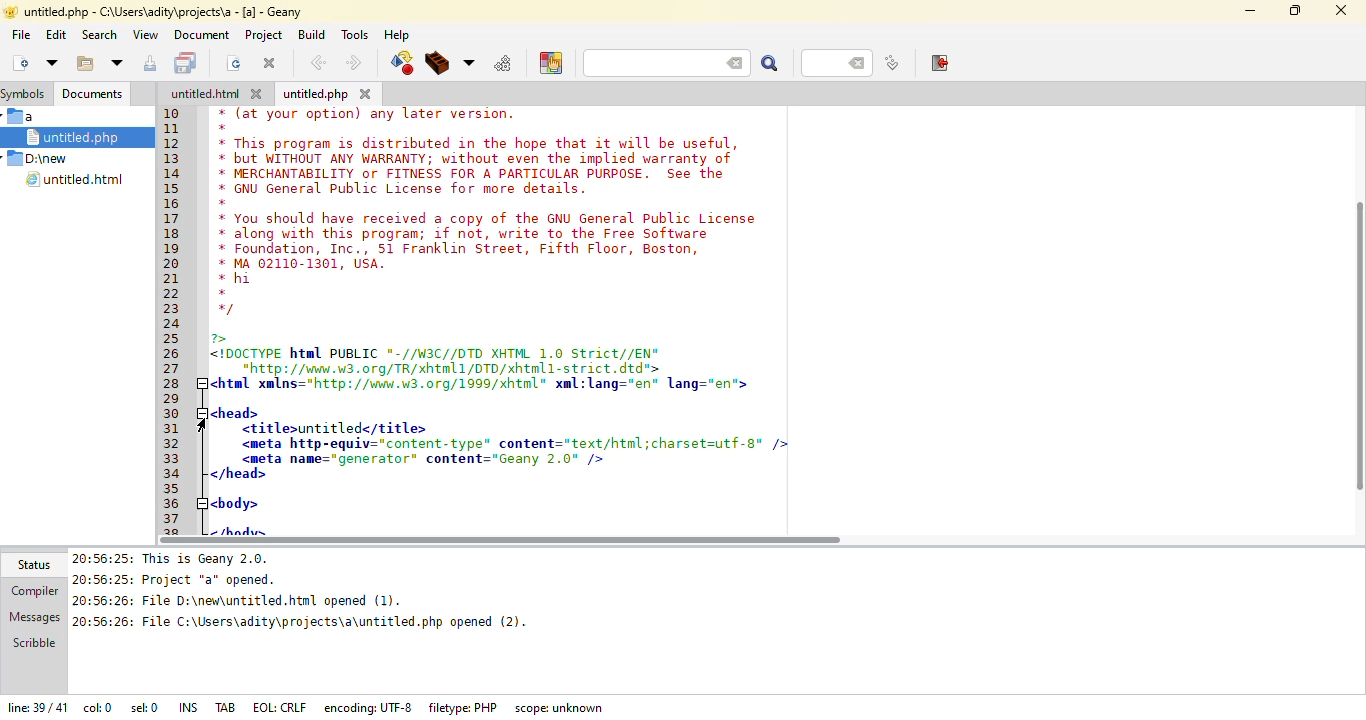  Describe the element at coordinates (56, 34) in the screenshot. I see `edit` at that location.